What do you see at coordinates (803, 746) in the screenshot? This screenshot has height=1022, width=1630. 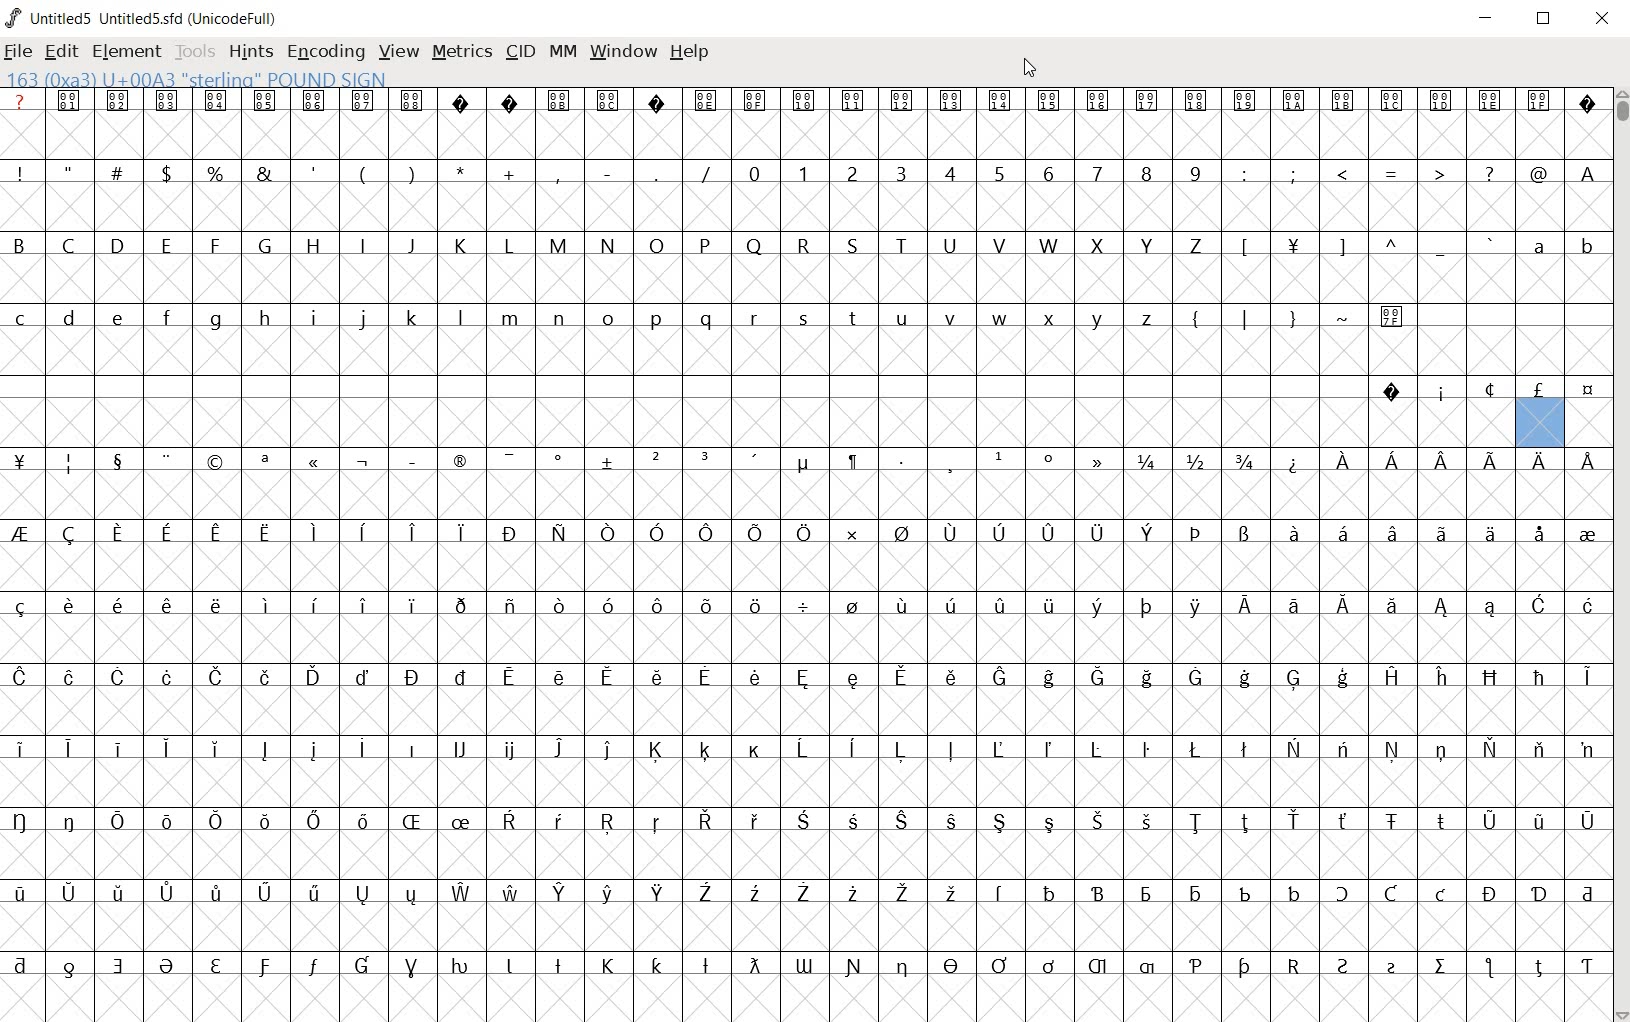 I see `Symbol` at bounding box center [803, 746].